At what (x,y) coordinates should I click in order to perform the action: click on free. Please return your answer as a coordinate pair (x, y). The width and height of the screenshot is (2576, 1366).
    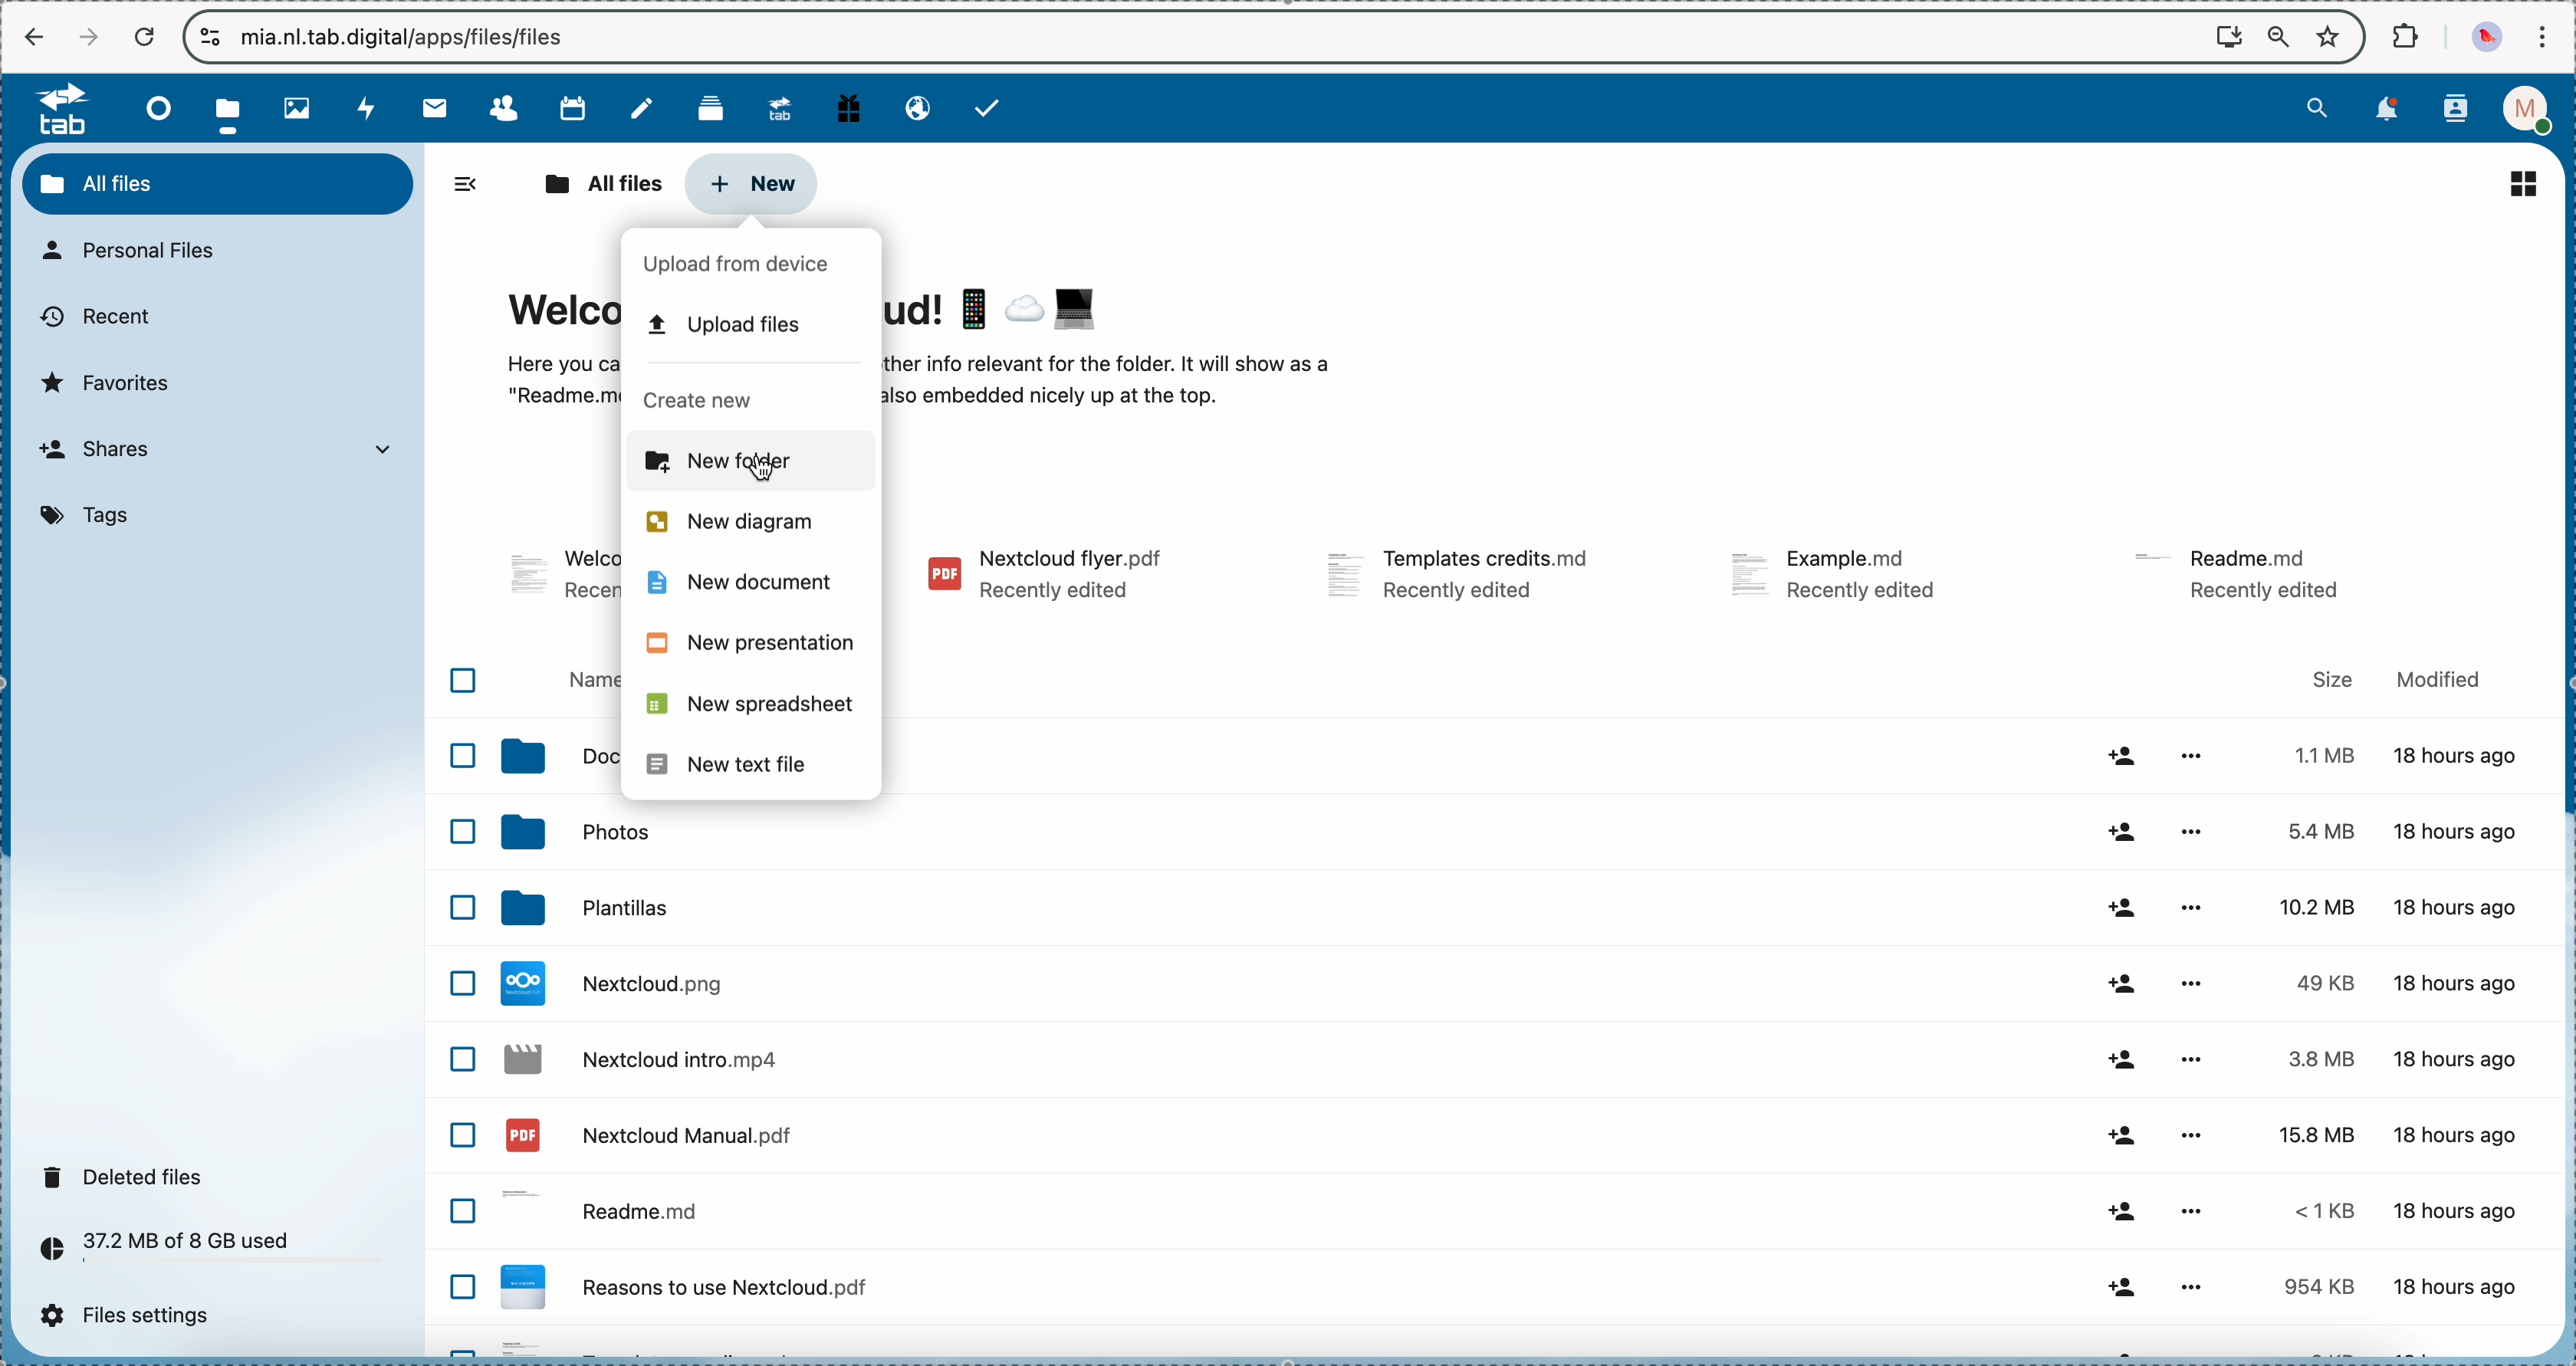
    Looking at the image, I should click on (849, 106).